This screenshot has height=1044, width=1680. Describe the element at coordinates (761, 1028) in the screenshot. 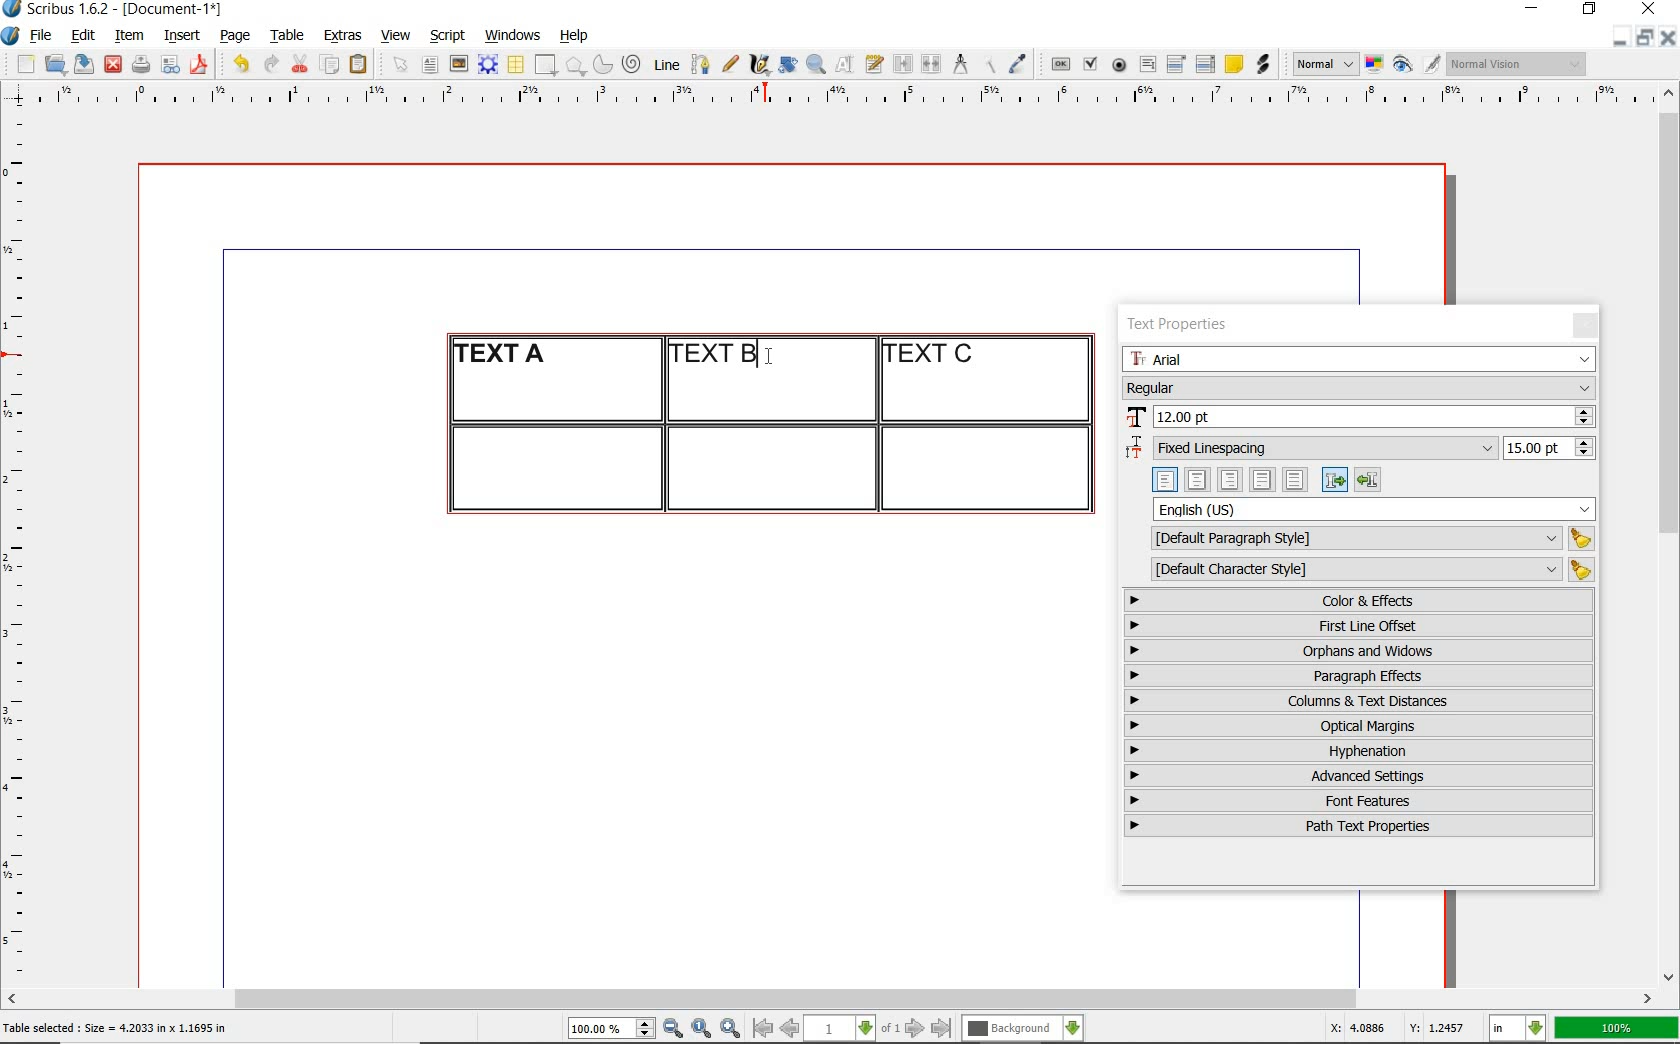

I see `go to first page` at that location.